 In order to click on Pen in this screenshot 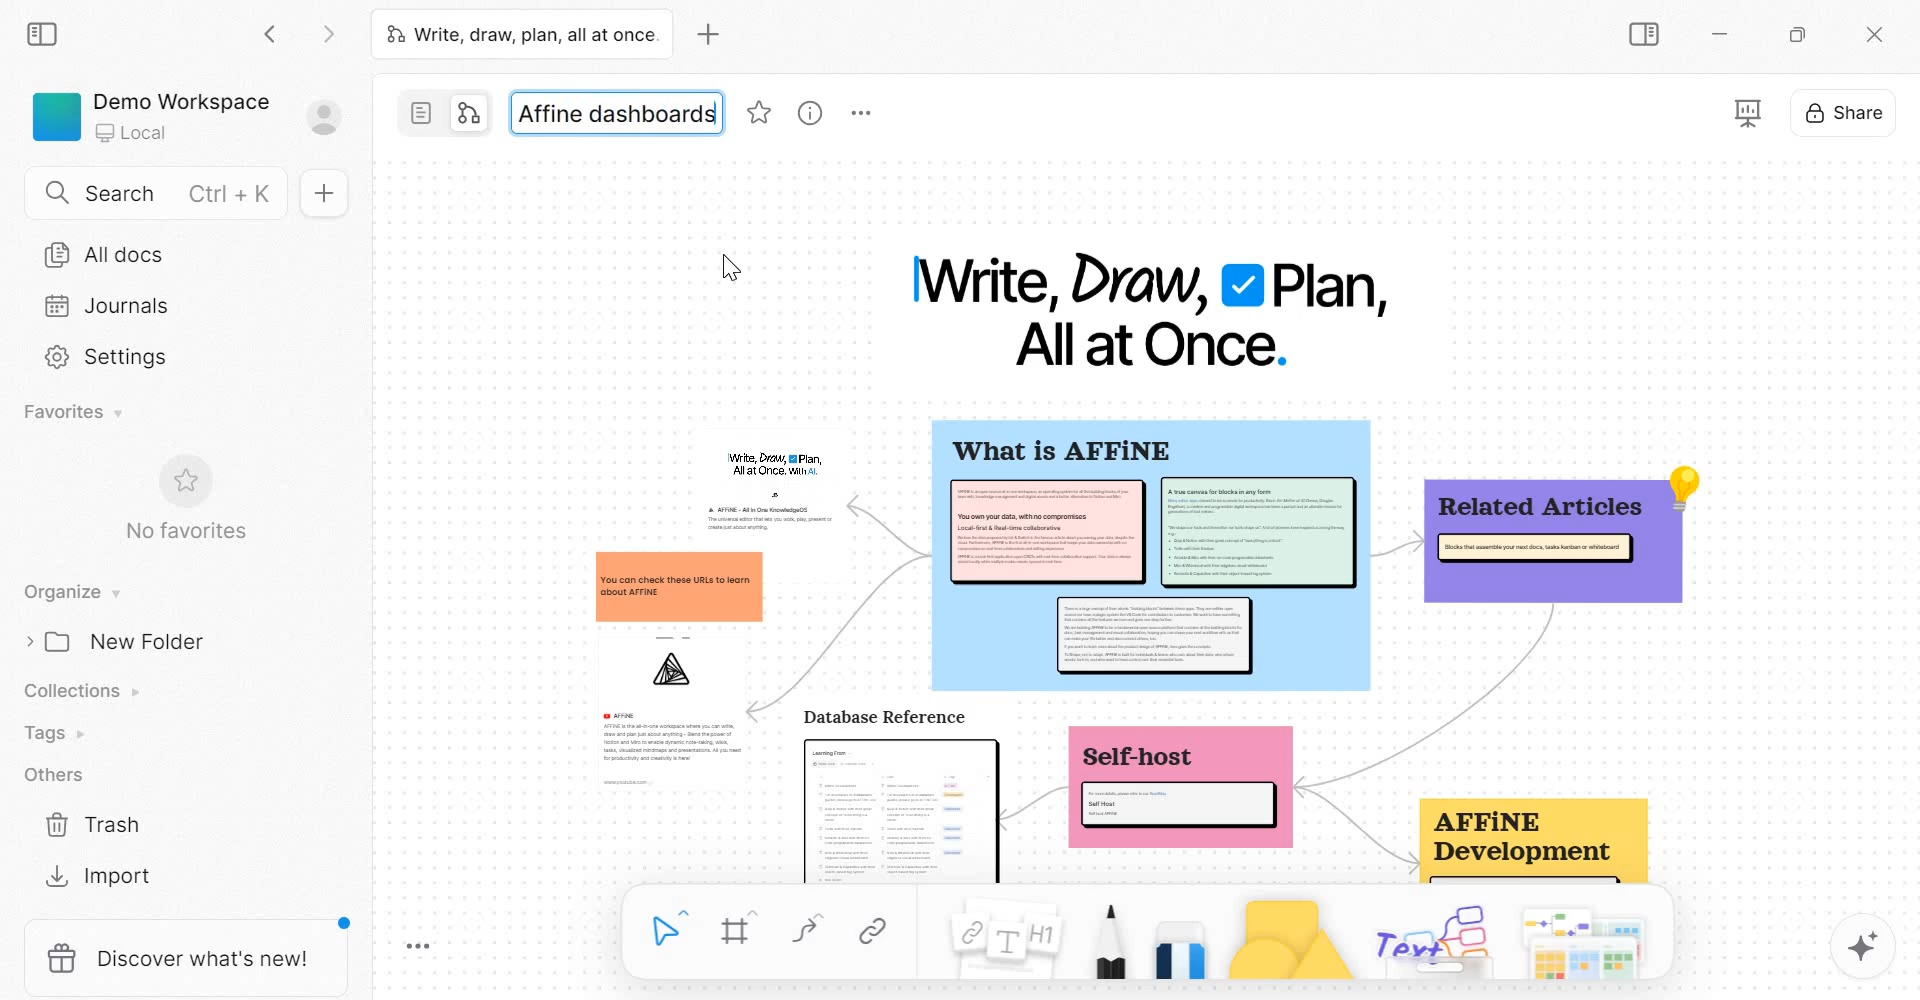, I will do `click(1108, 943)`.